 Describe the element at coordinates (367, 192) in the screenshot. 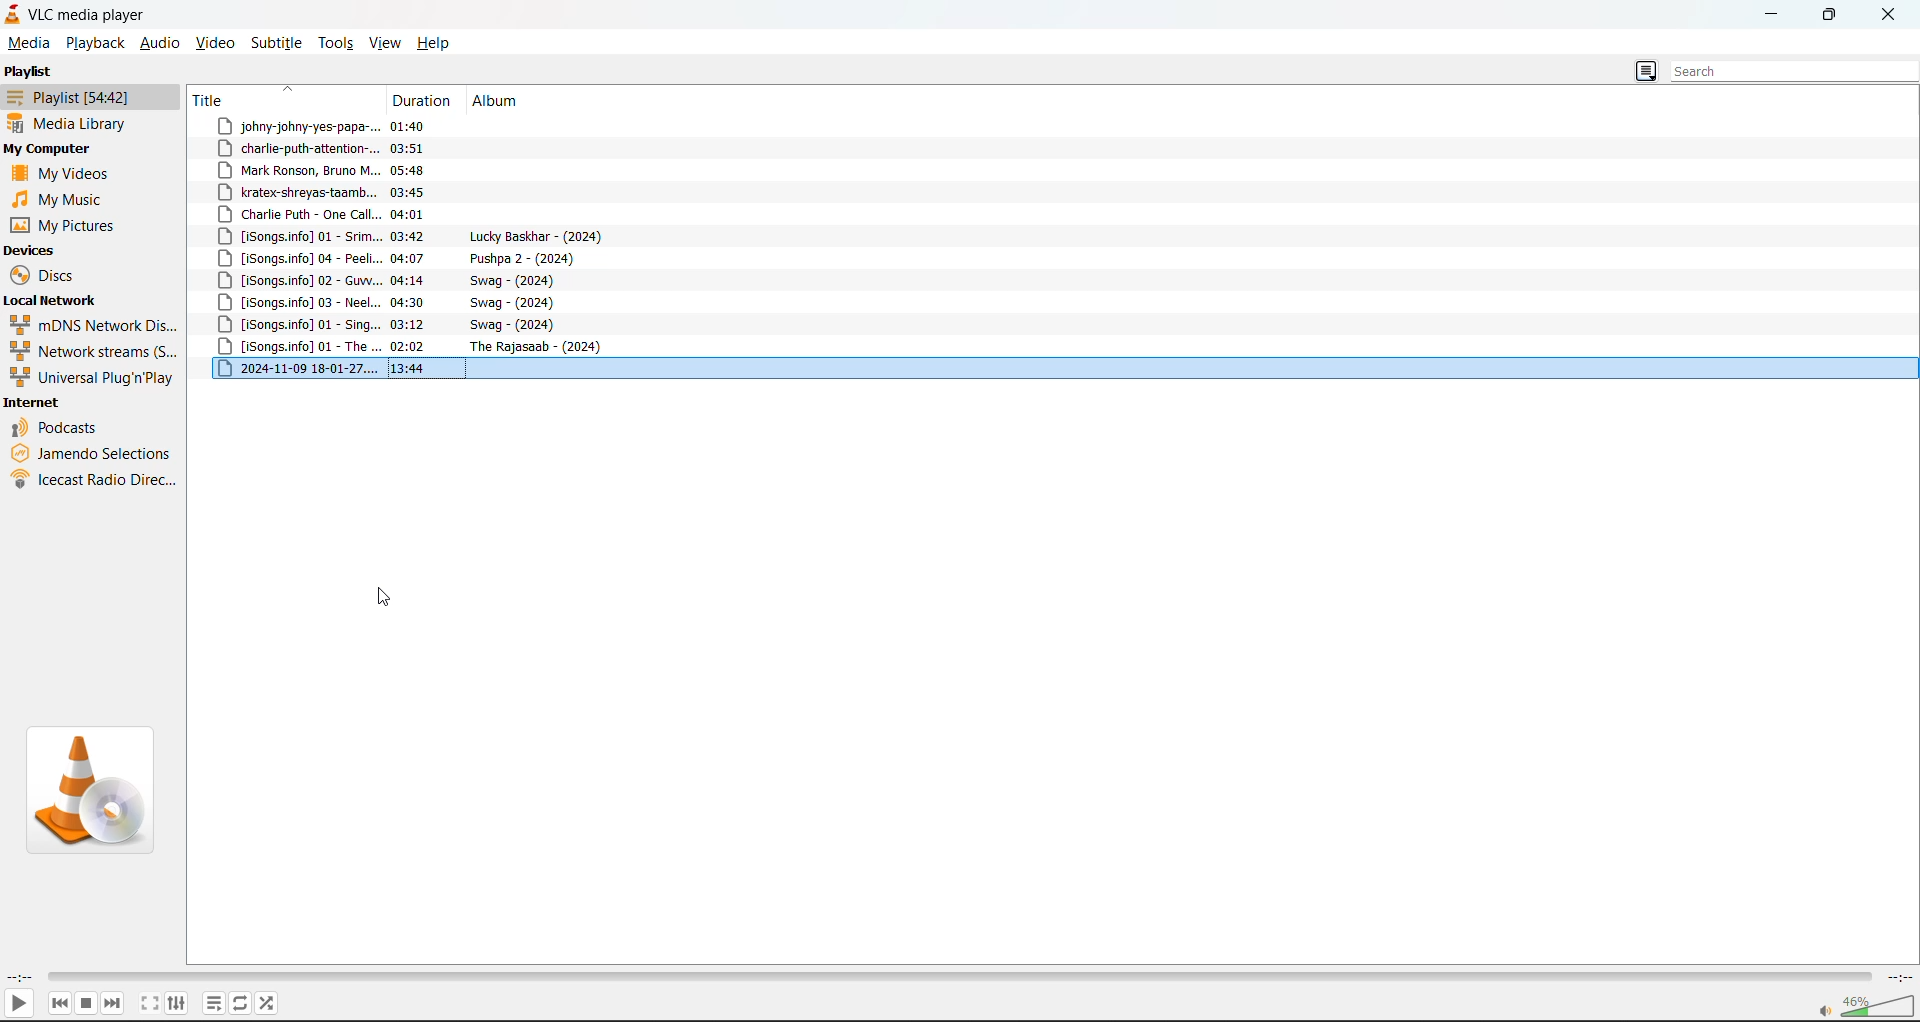

I see `track 3 title, duration and album details` at that location.